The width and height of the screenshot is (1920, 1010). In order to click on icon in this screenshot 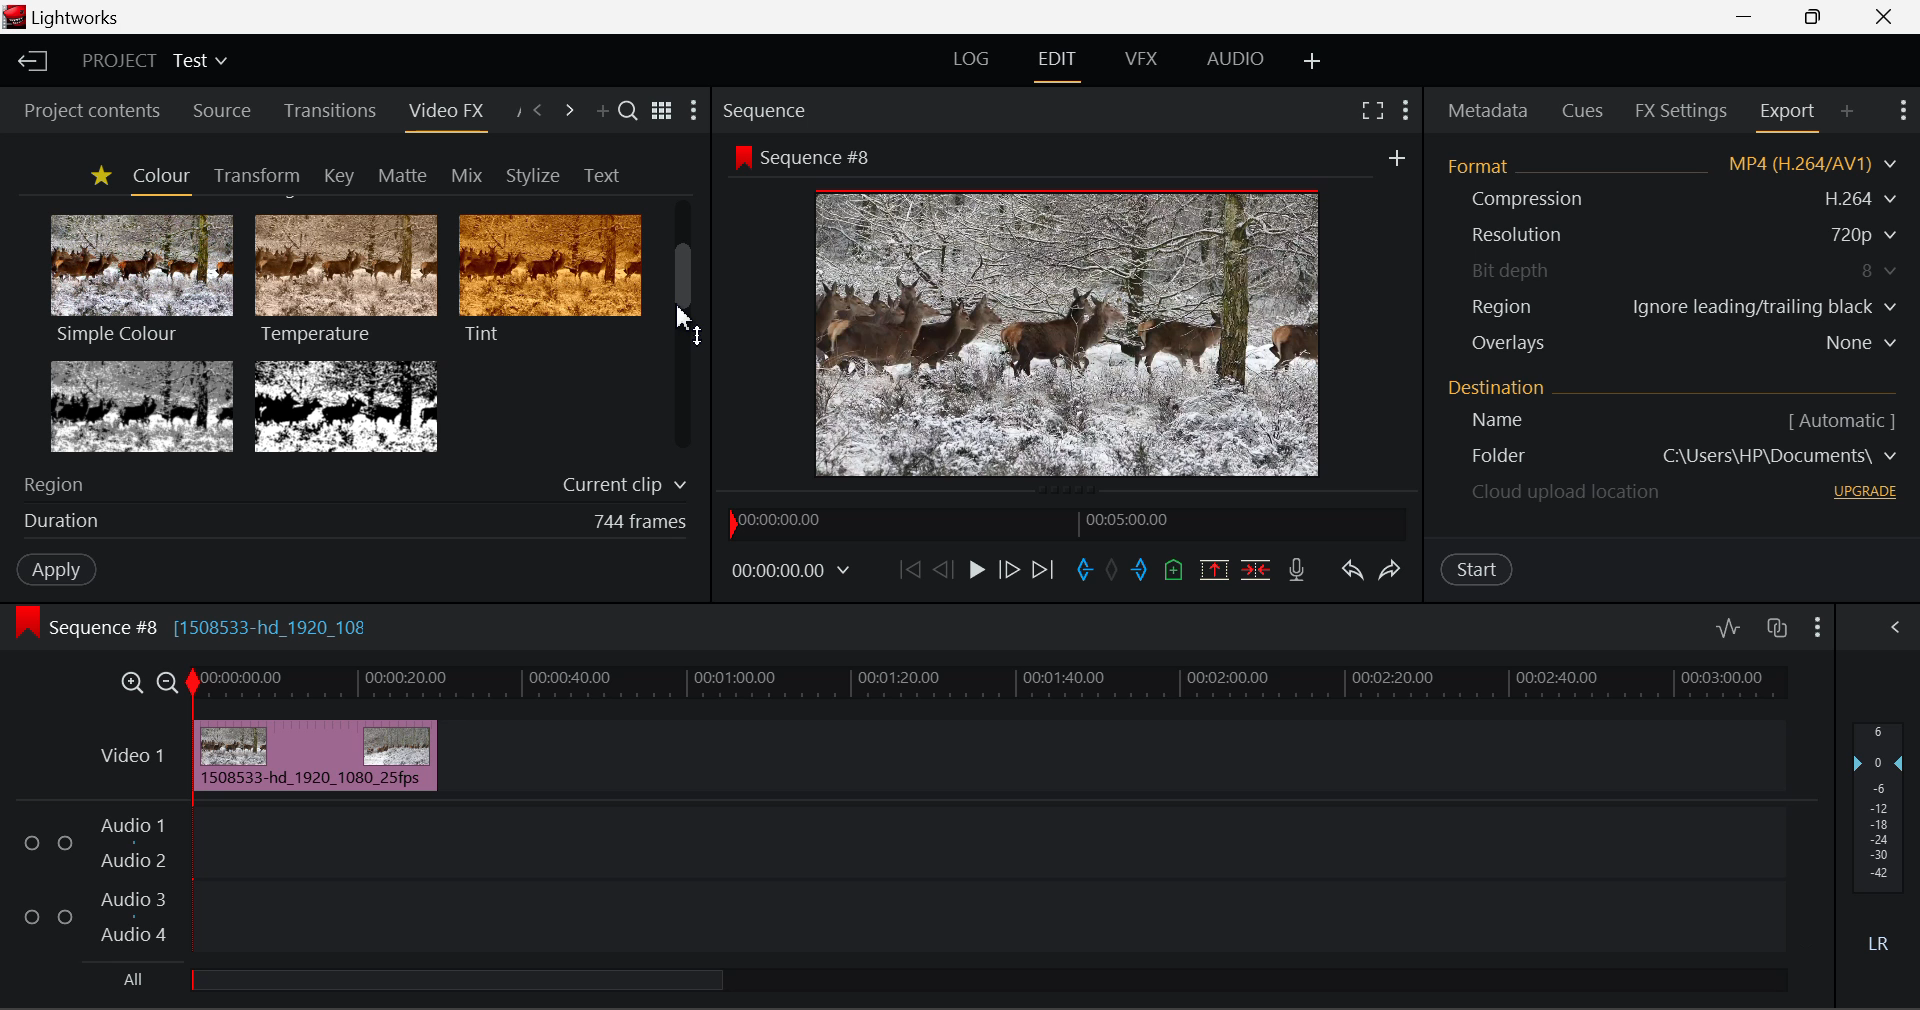, I will do `click(742, 157)`.